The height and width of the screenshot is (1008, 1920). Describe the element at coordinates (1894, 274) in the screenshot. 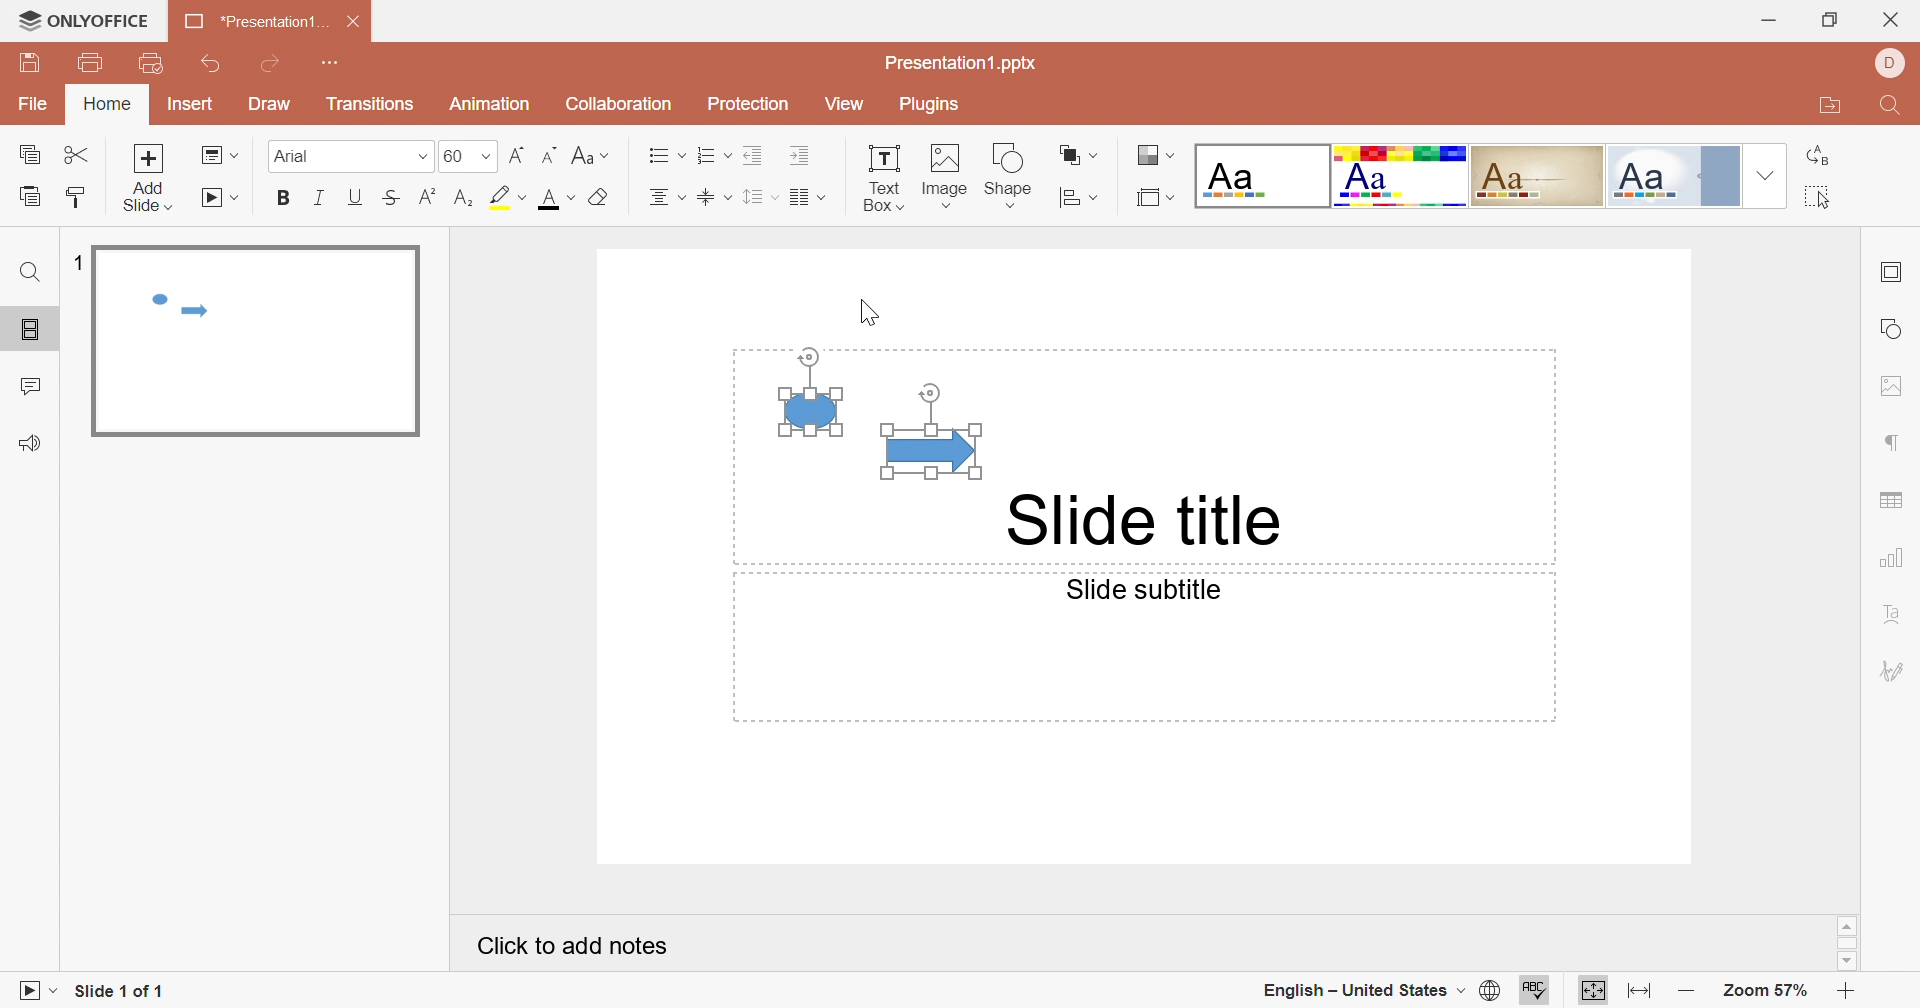

I see `slide settings` at that location.